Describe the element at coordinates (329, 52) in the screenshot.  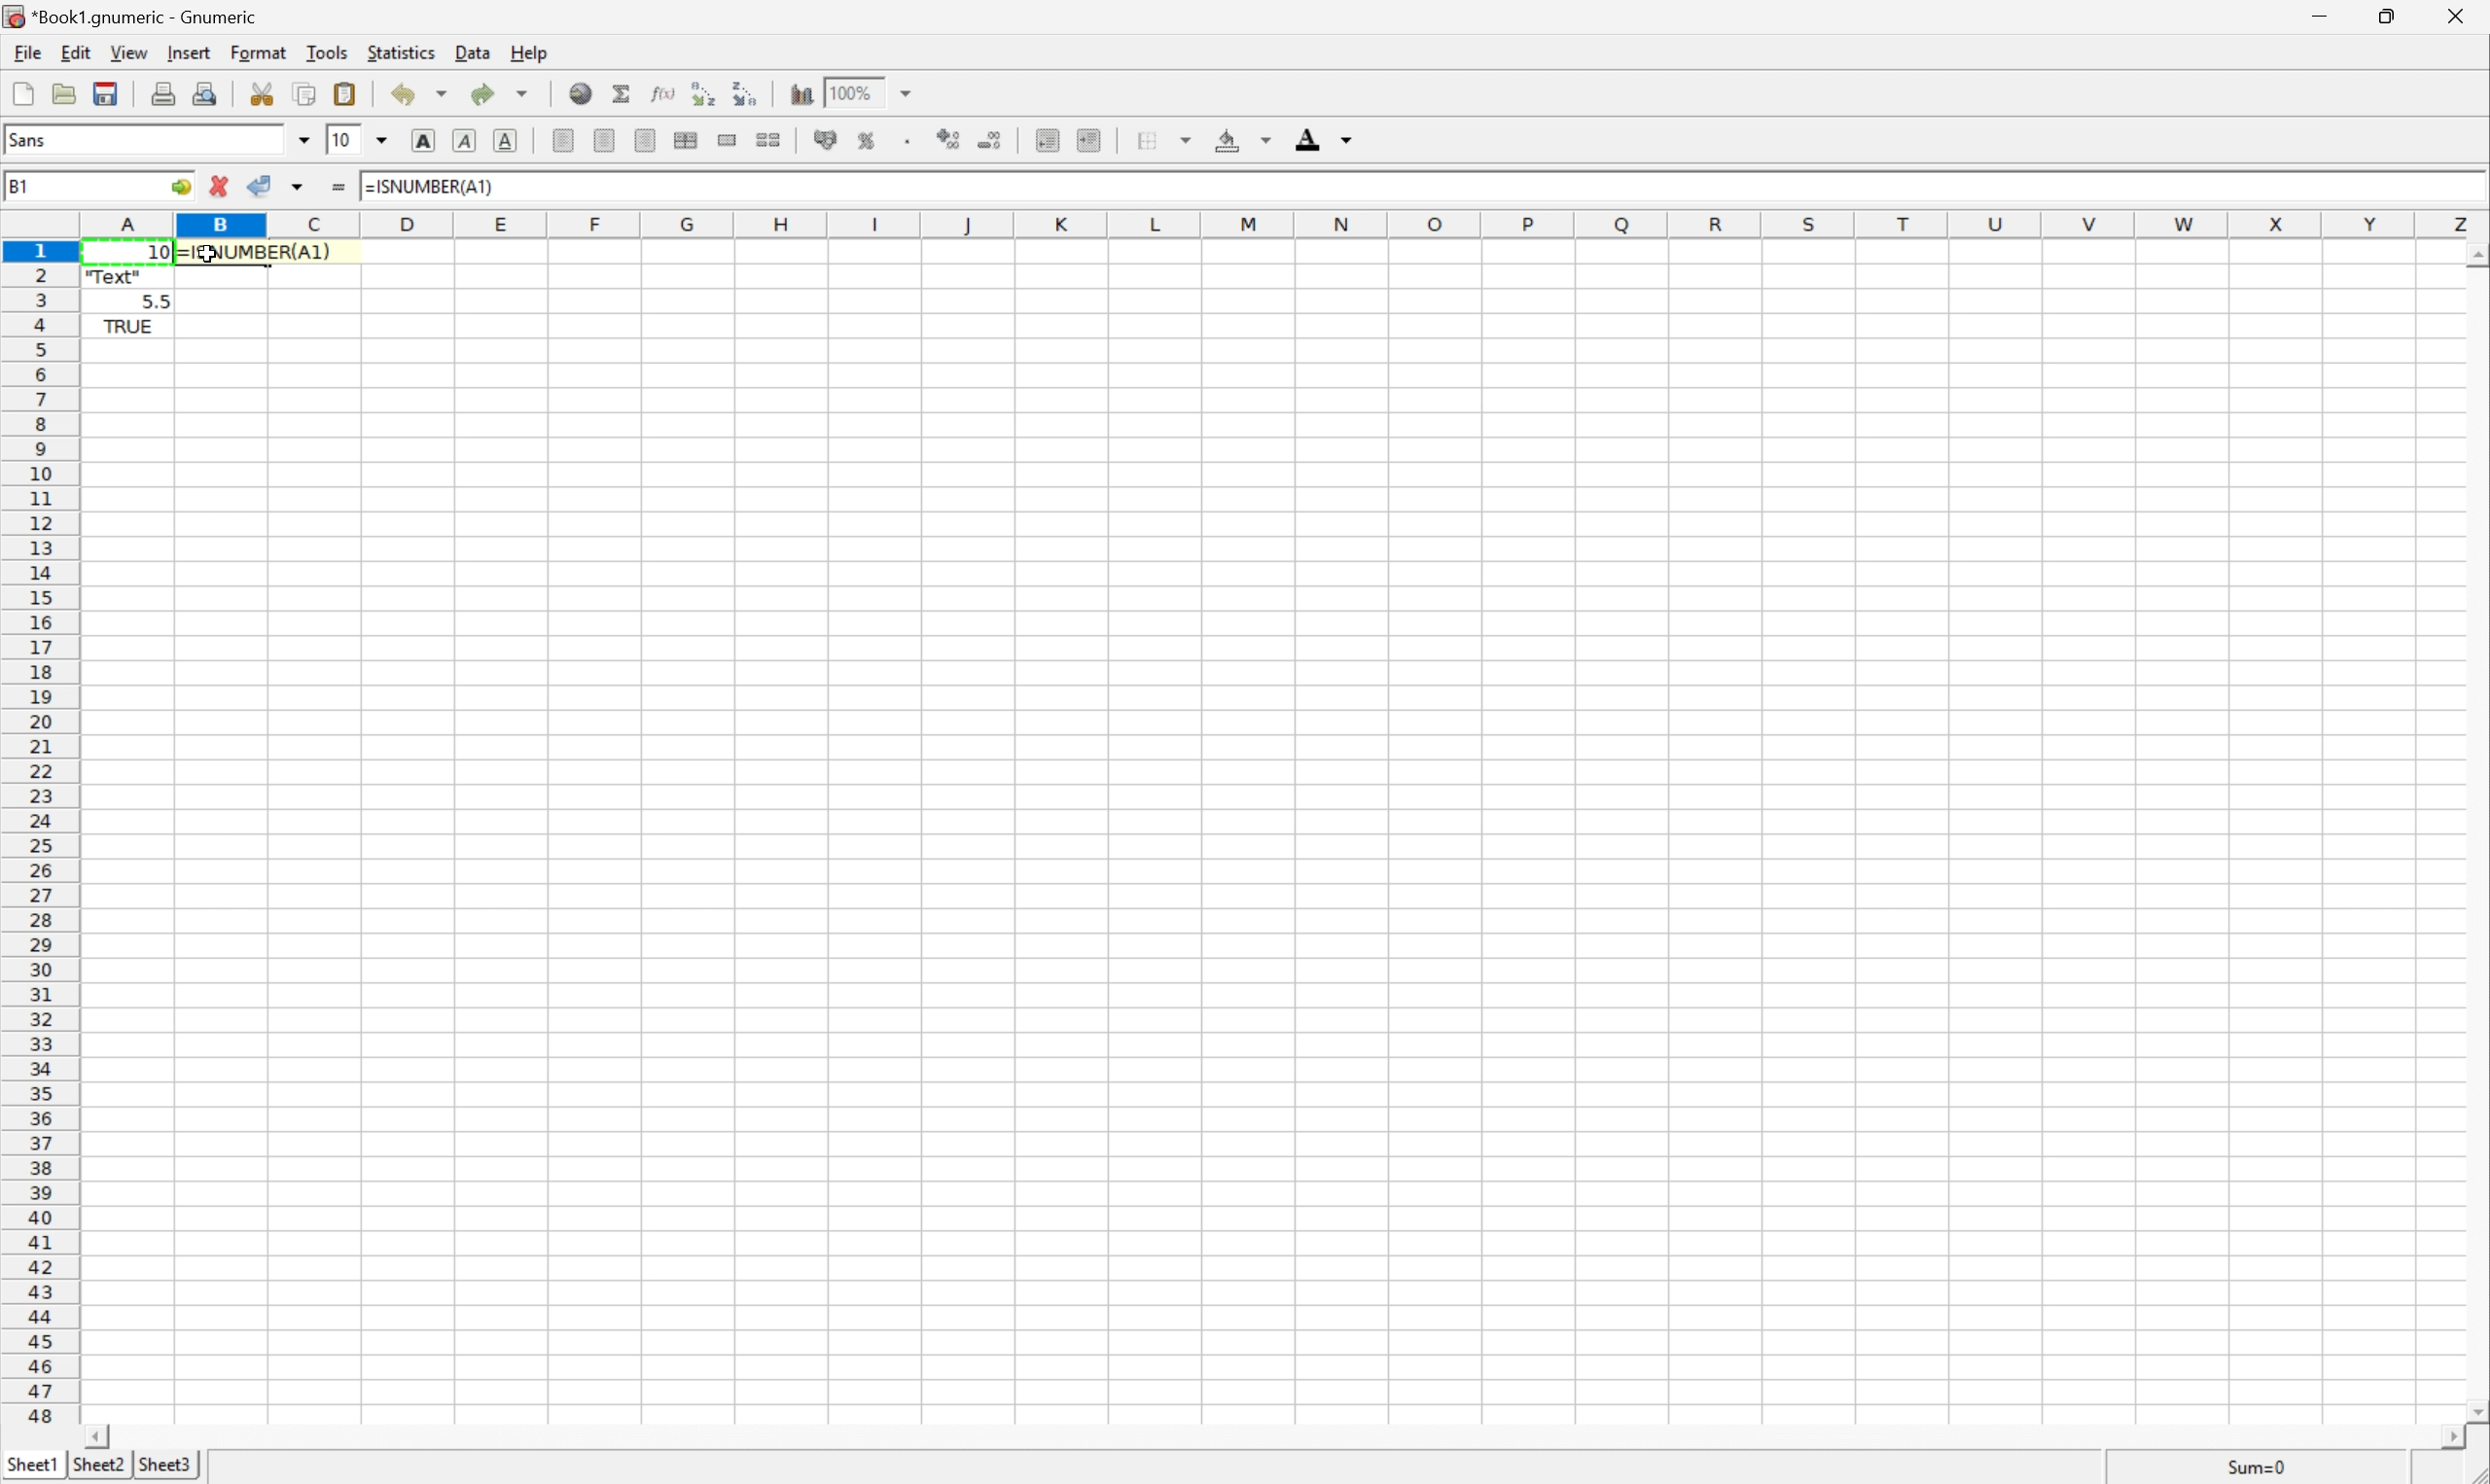
I see `Tools` at that location.